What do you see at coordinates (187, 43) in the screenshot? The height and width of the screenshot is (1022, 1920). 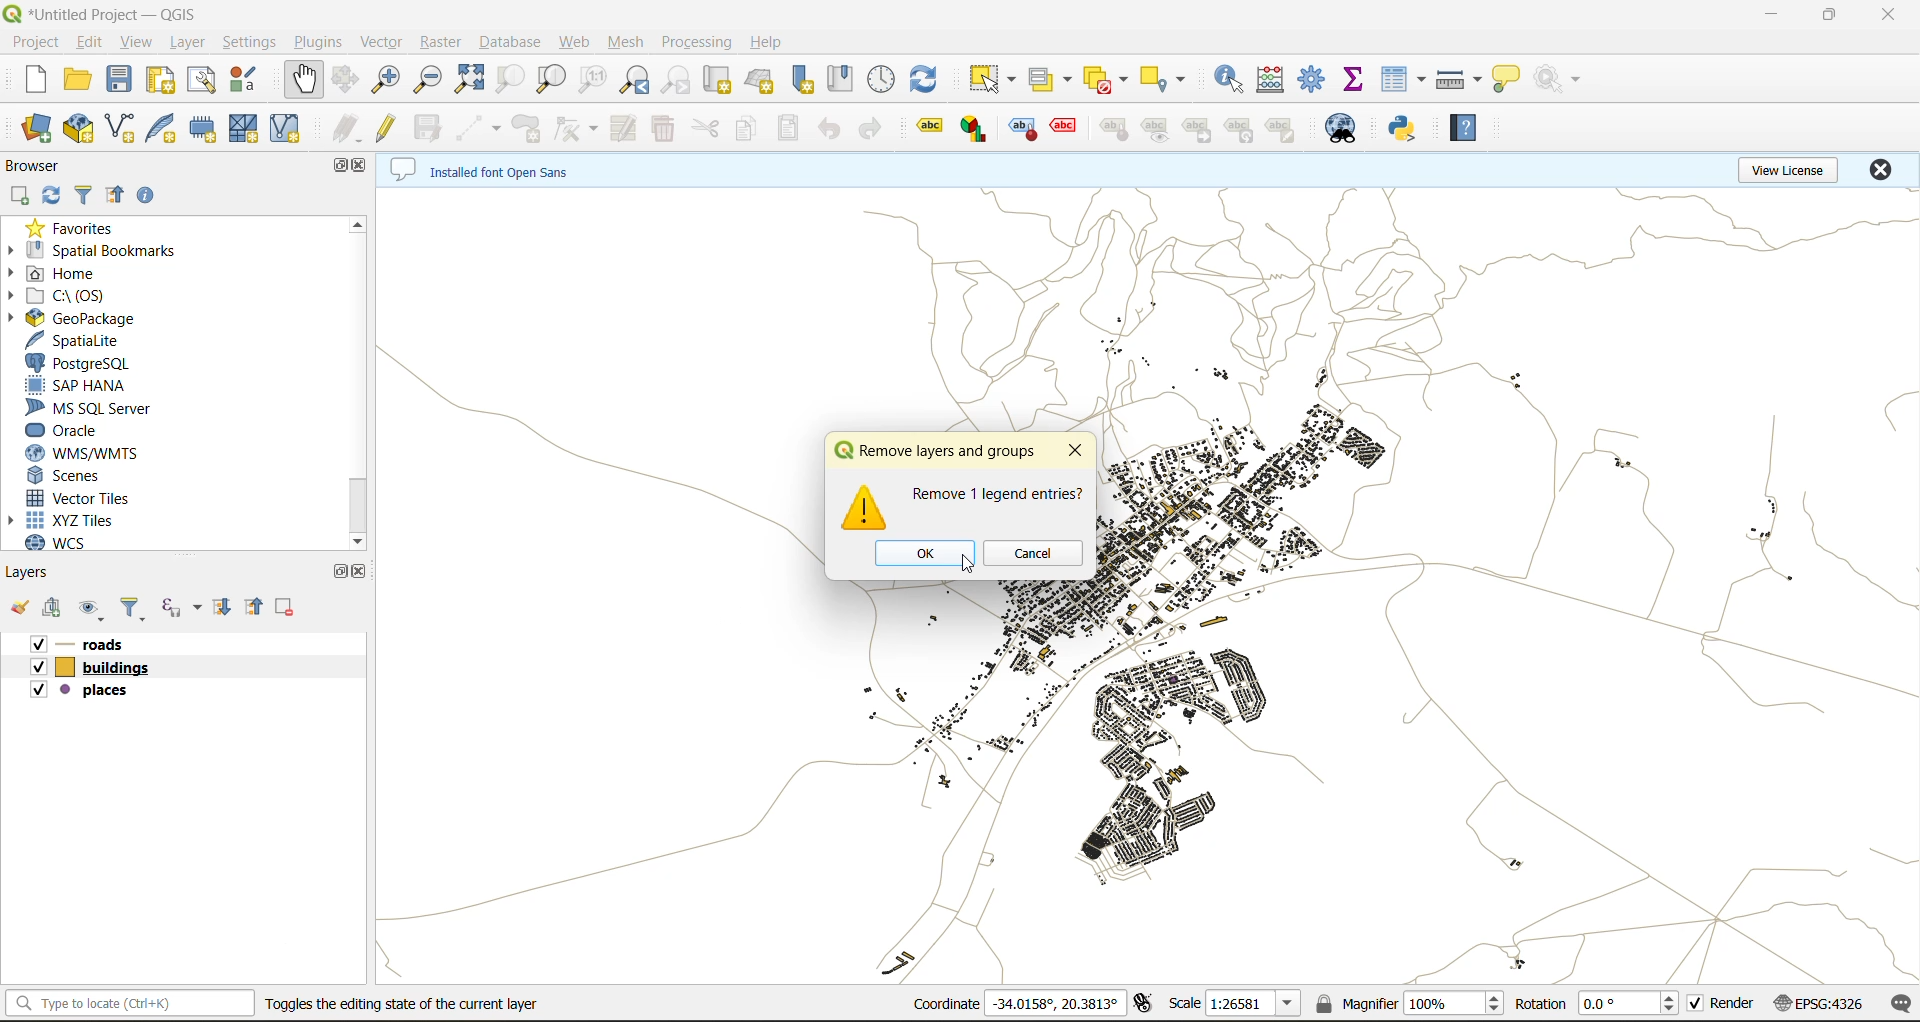 I see `layer` at bounding box center [187, 43].